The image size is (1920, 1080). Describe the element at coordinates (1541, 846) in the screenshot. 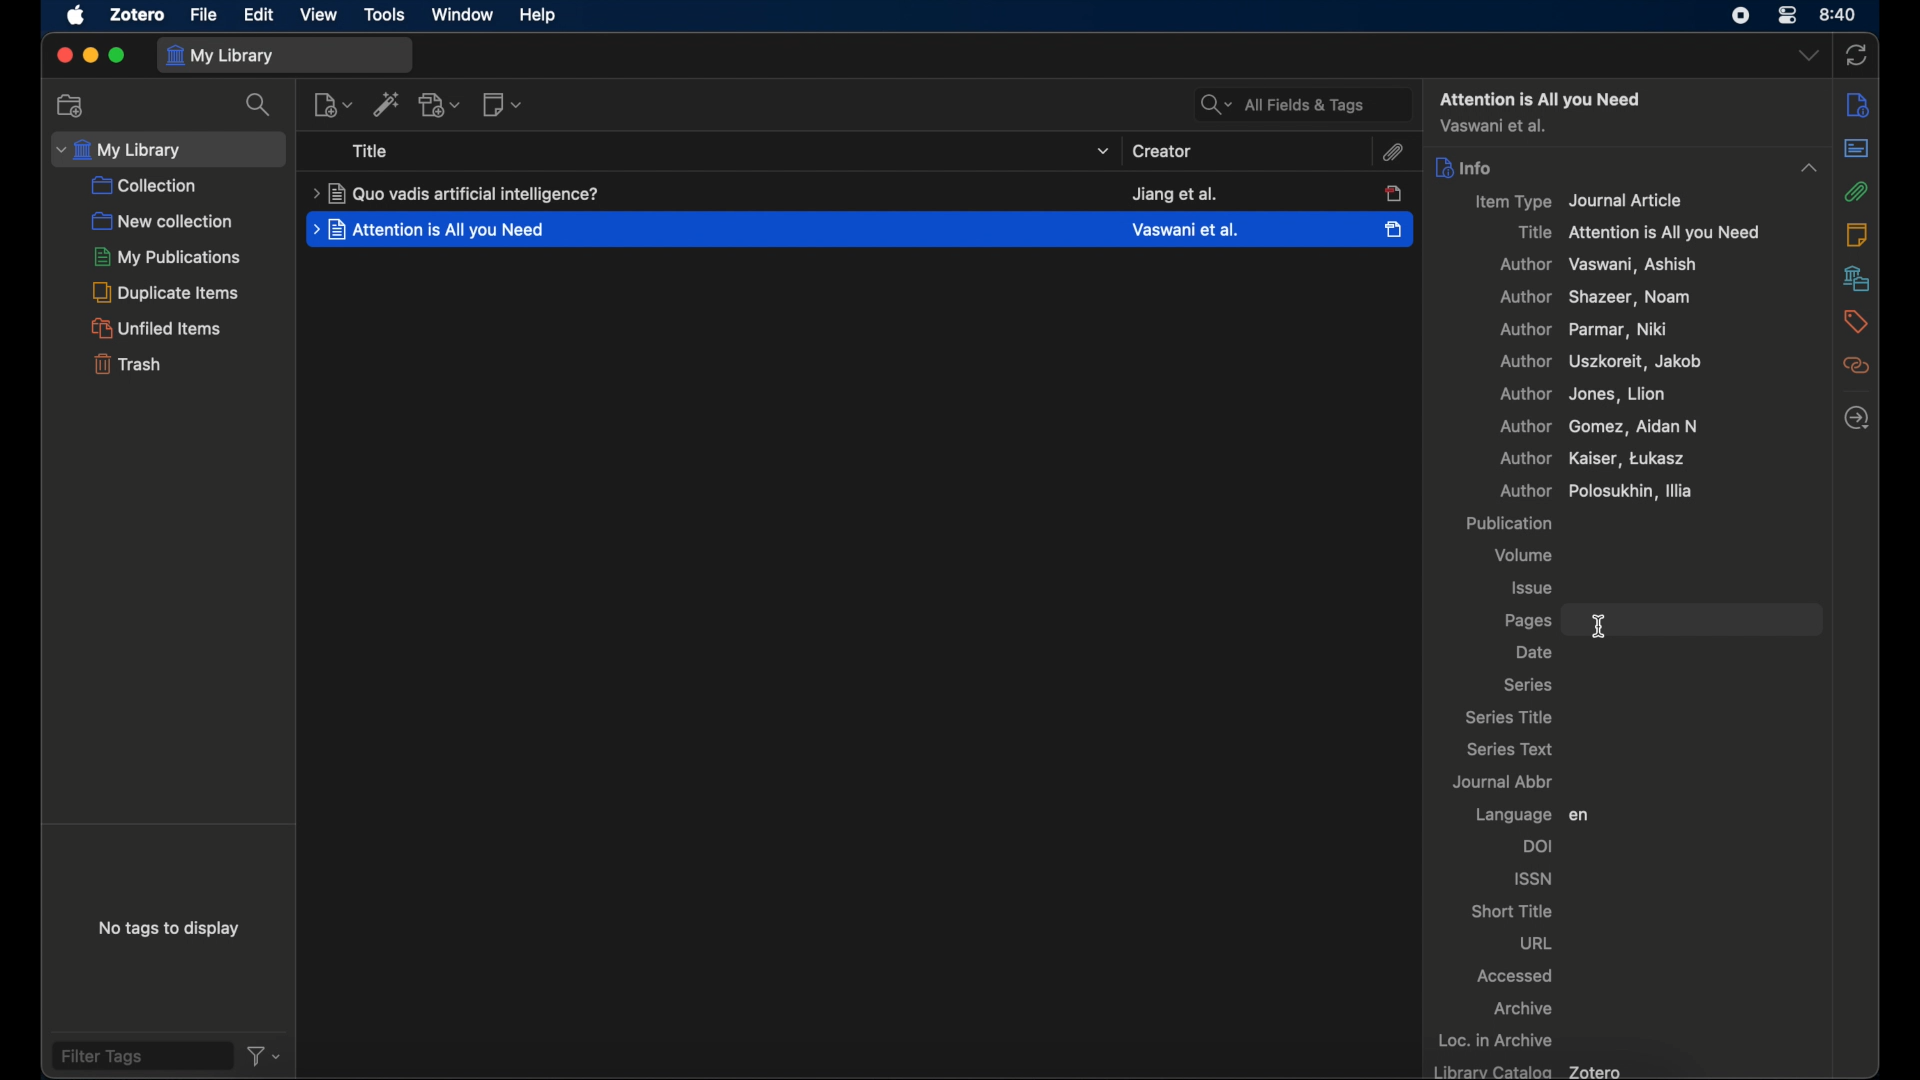

I see `doi` at that location.